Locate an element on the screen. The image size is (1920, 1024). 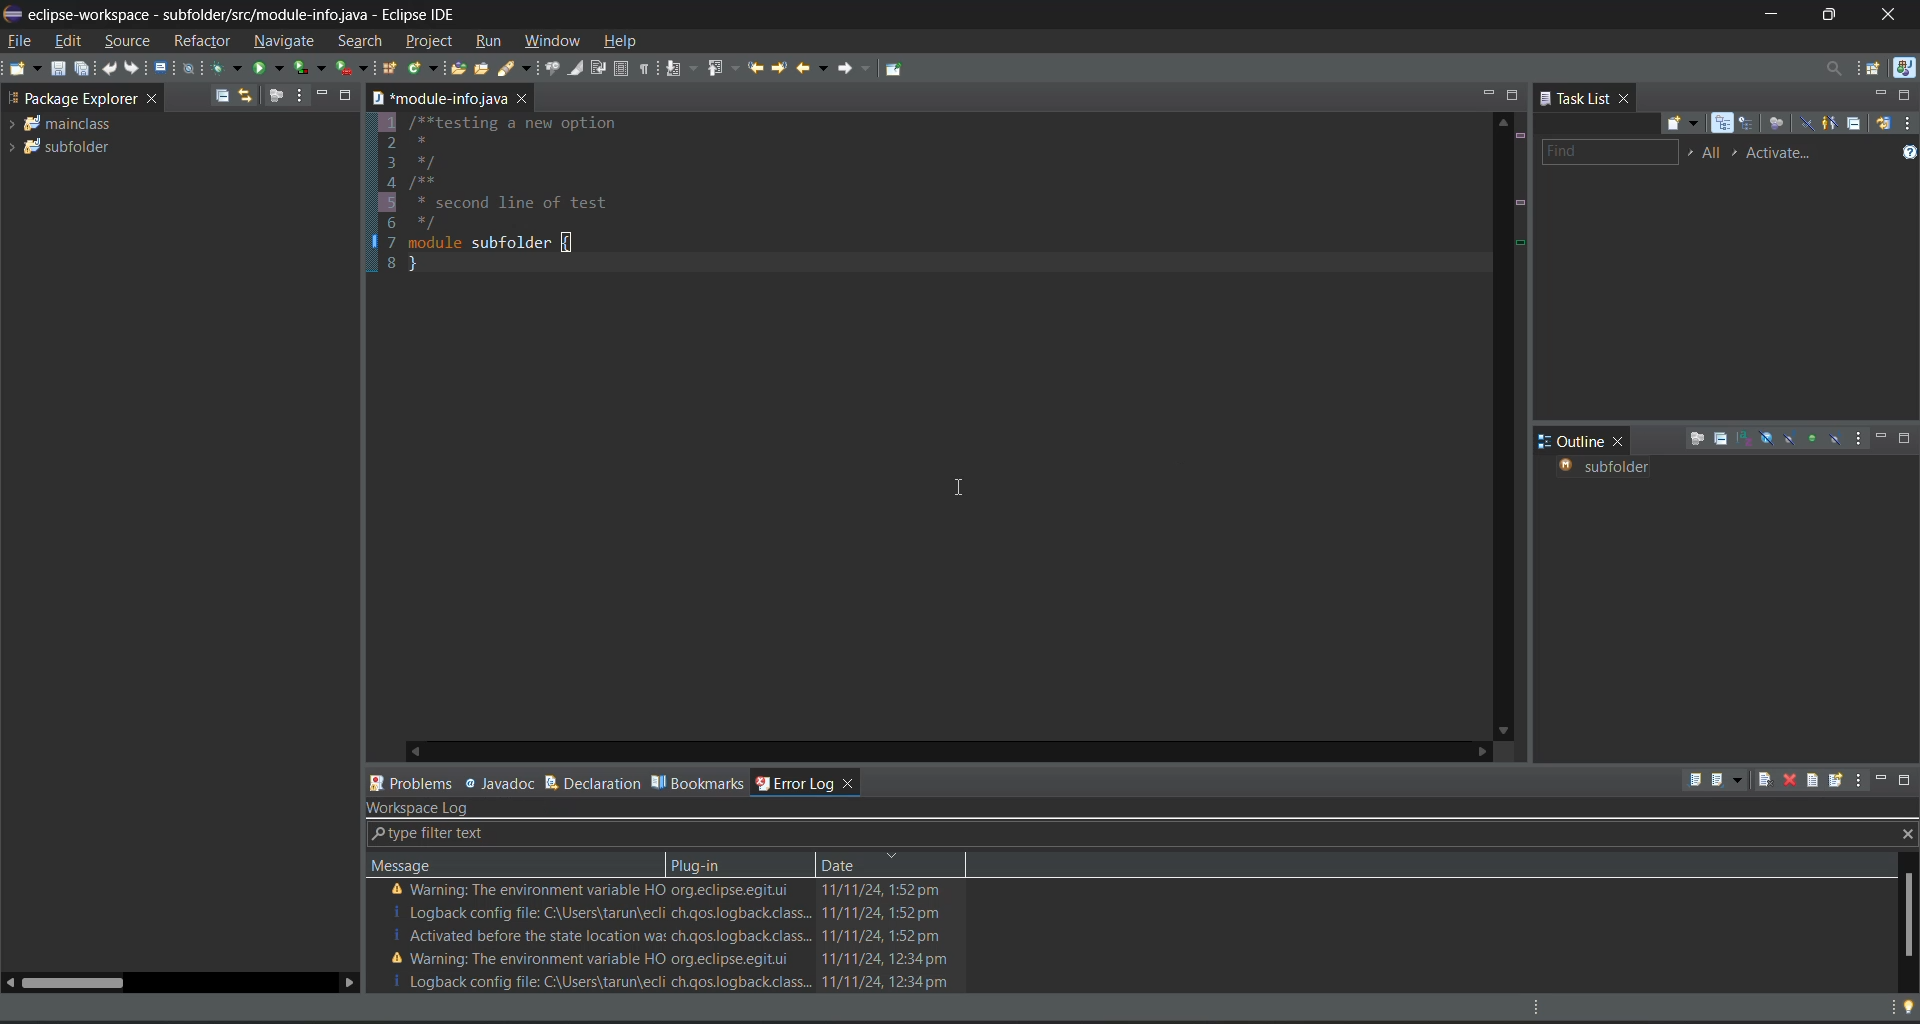
view menu is located at coordinates (302, 95).